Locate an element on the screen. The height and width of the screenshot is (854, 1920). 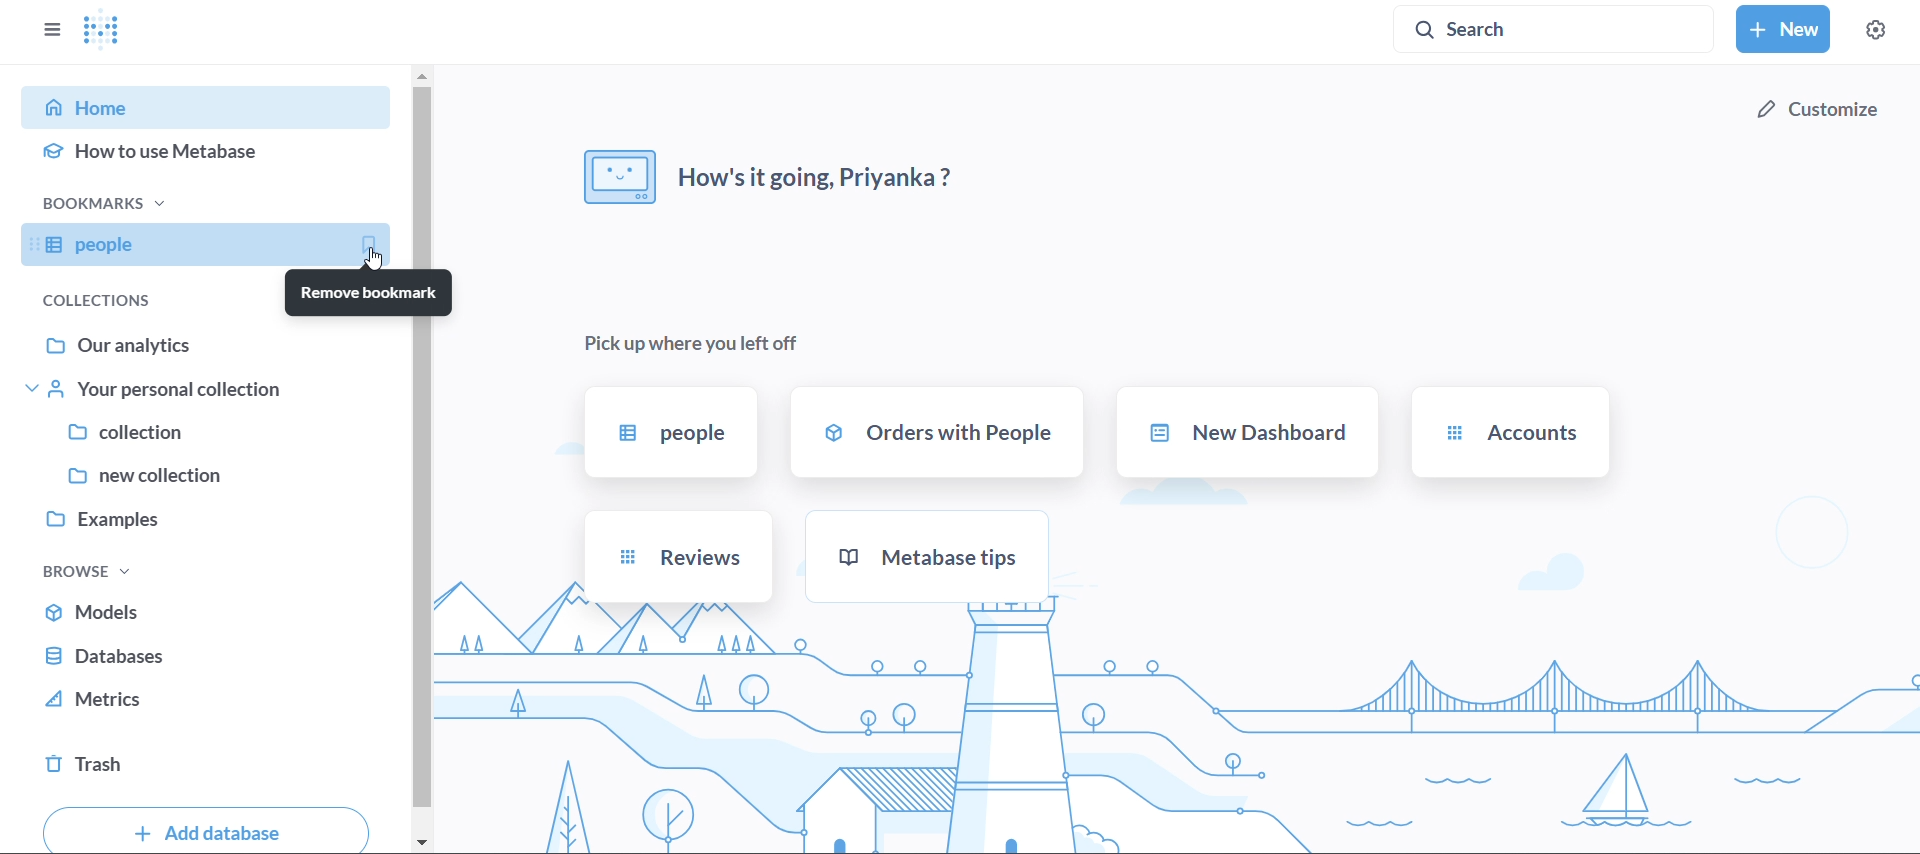
collections is located at coordinates (94, 296).